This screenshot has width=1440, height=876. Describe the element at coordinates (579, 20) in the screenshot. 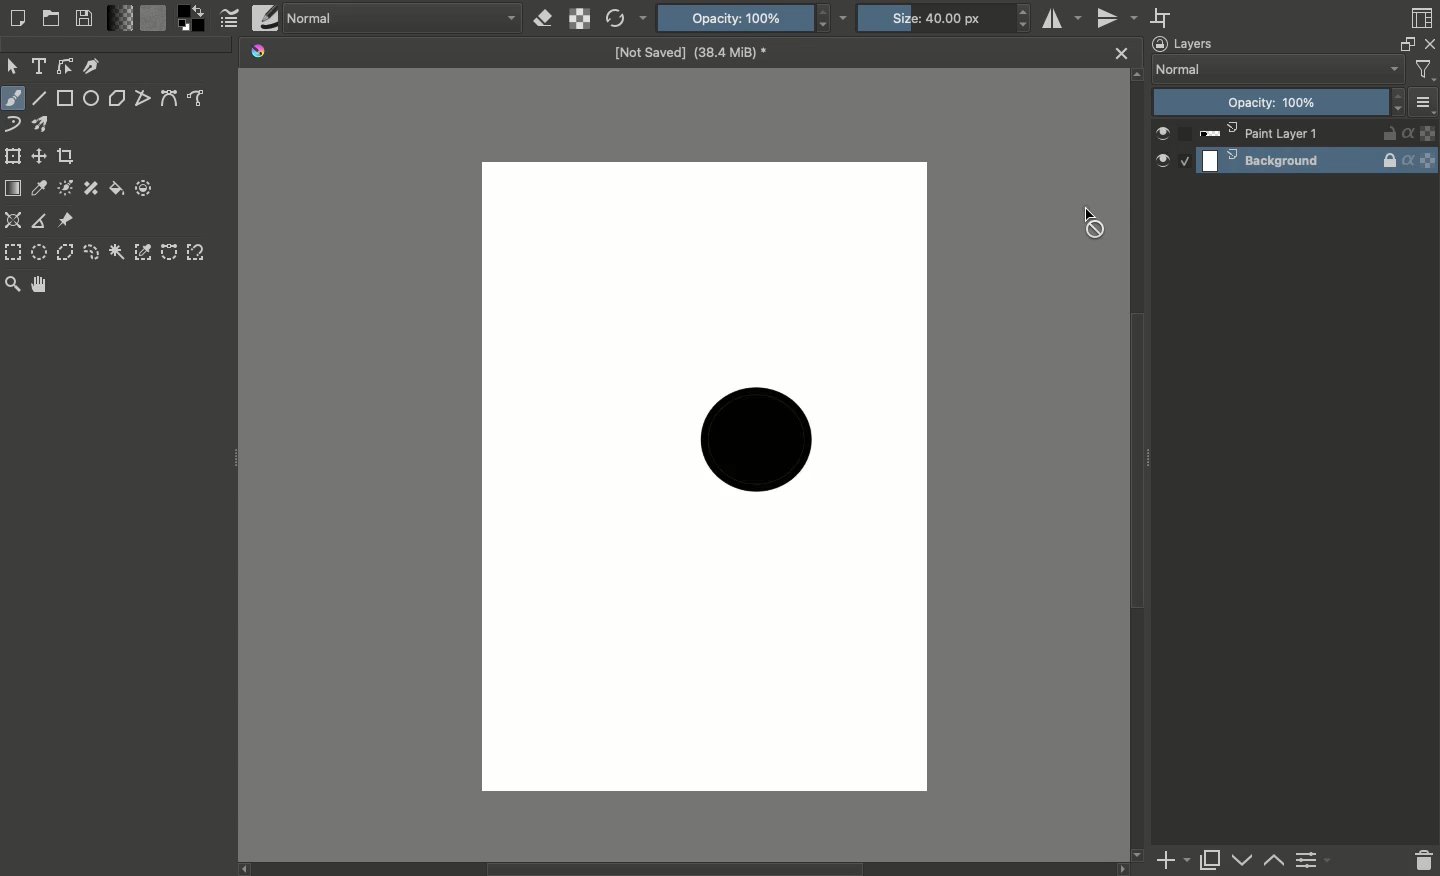

I see `Preserve alpha` at that location.